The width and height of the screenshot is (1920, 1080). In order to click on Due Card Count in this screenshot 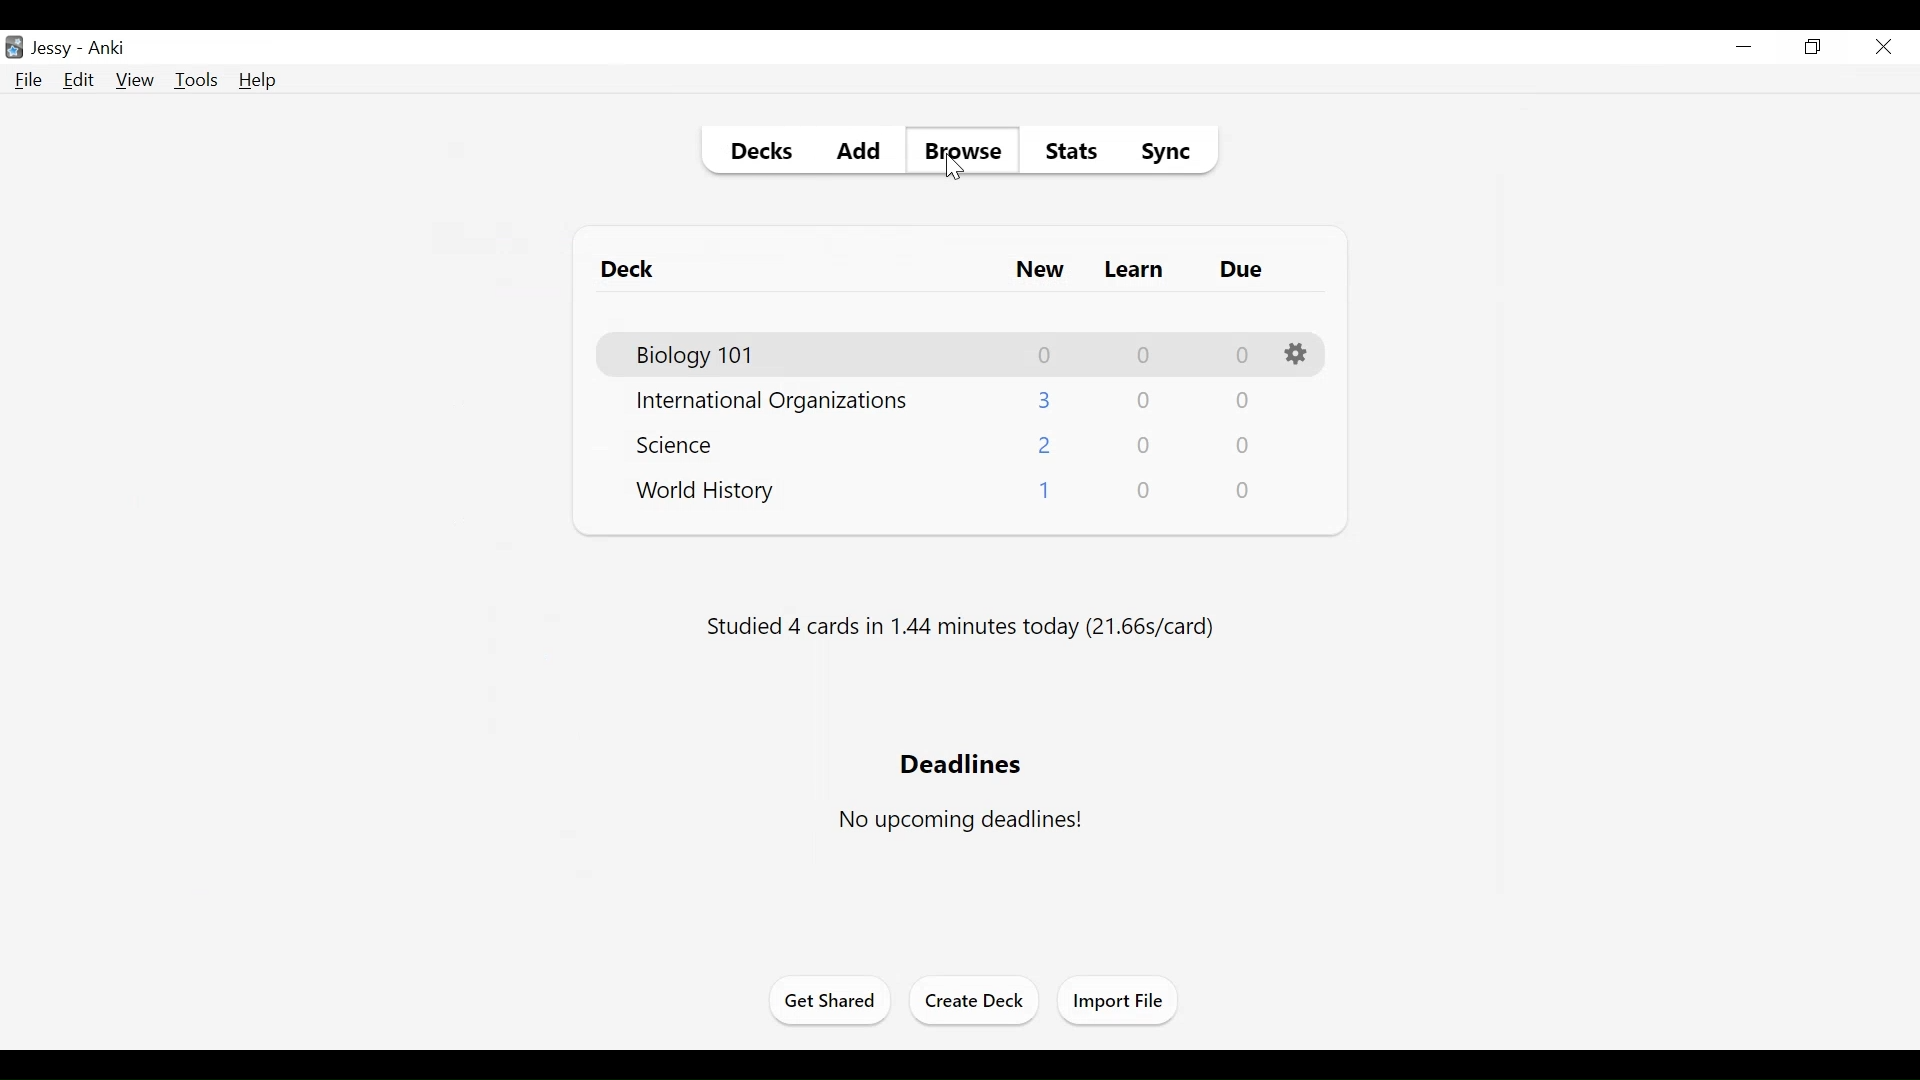, I will do `click(1241, 354)`.